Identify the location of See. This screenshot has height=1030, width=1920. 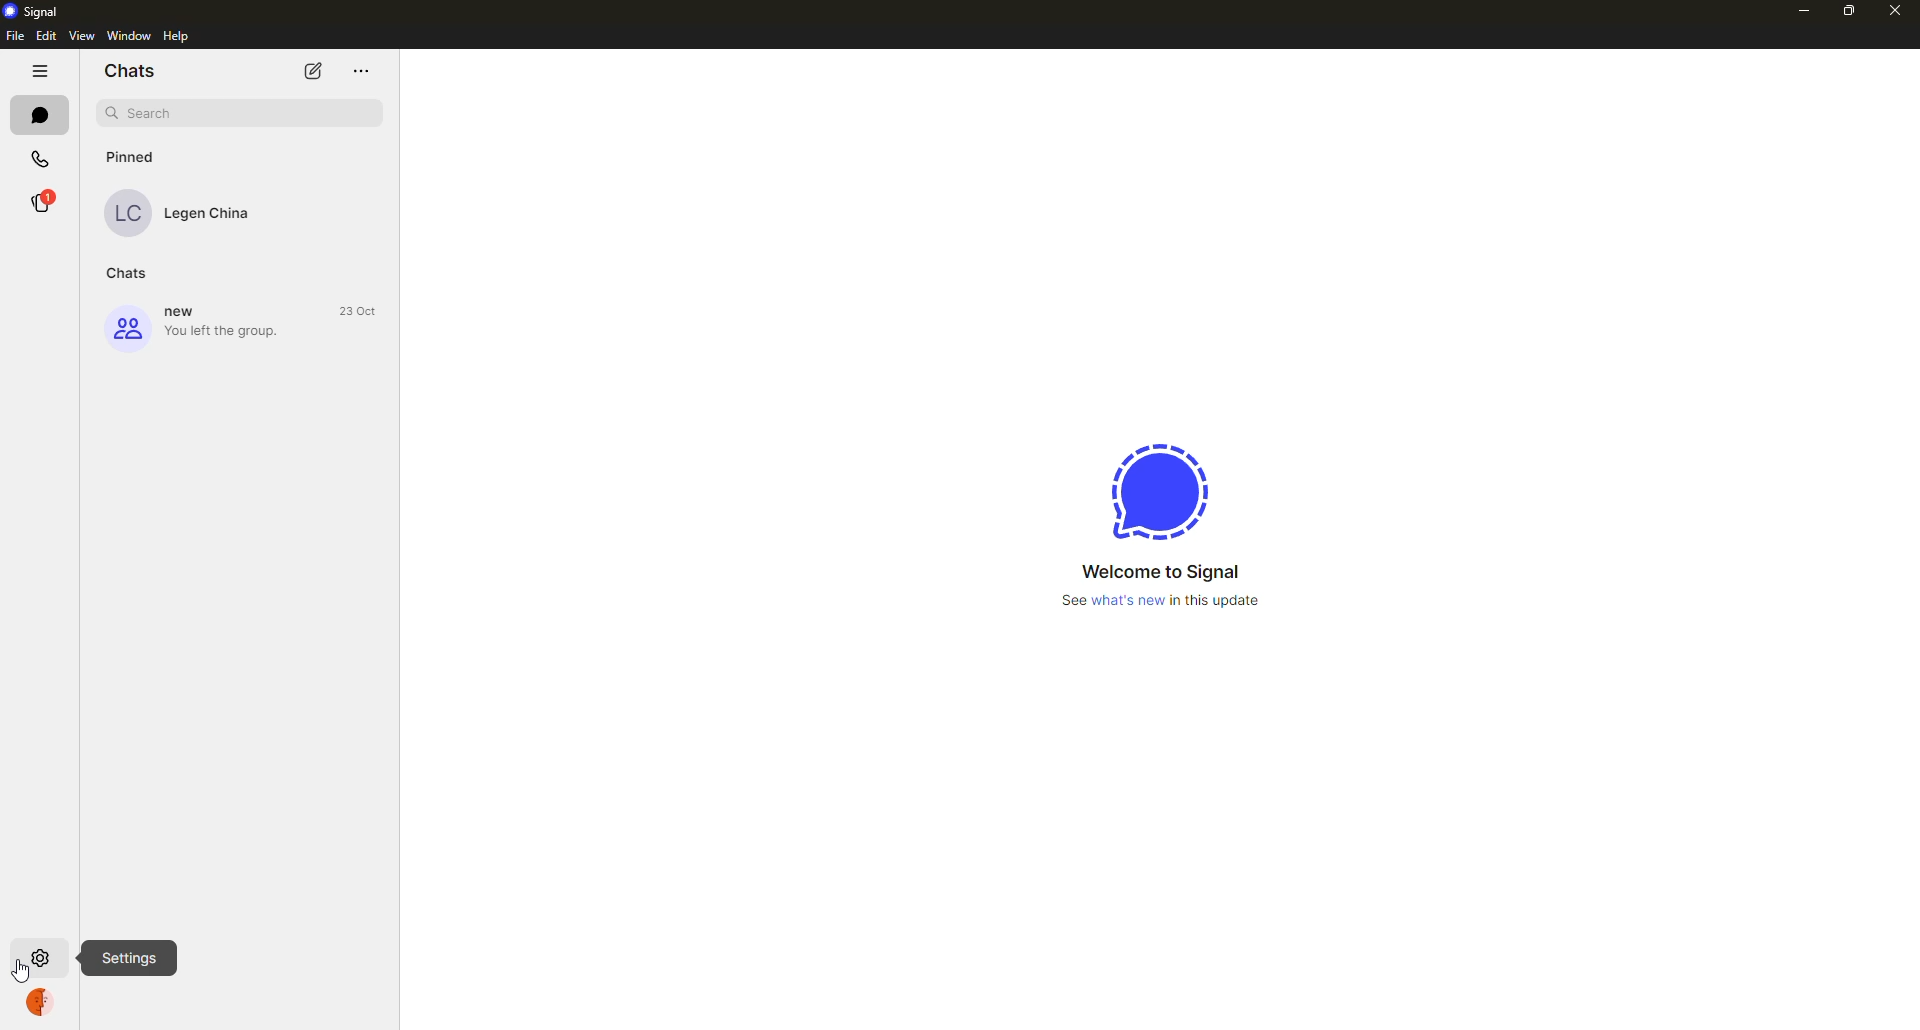
(1069, 600).